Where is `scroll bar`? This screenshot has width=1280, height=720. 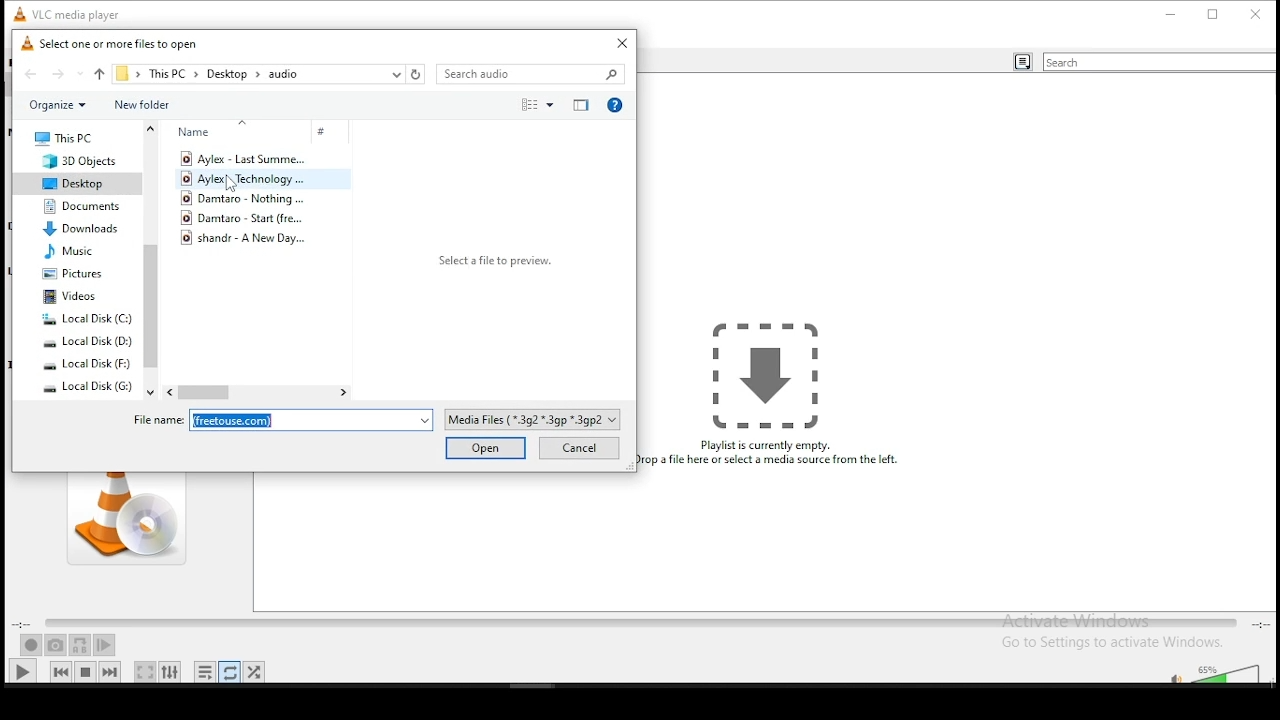
scroll bar is located at coordinates (150, 258).